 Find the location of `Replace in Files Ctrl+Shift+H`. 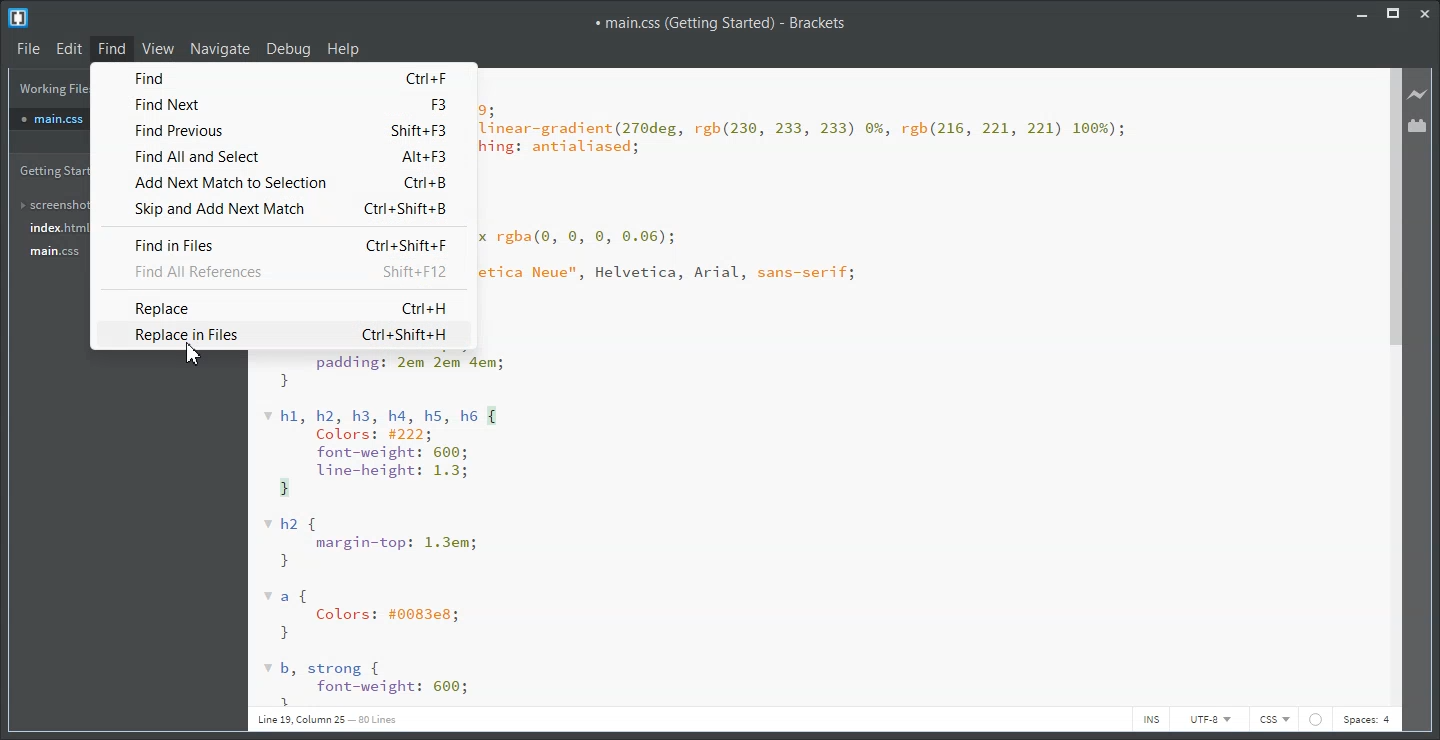

Replace in Files Ctrl+Shift+H is located at coordinates (288, 336).